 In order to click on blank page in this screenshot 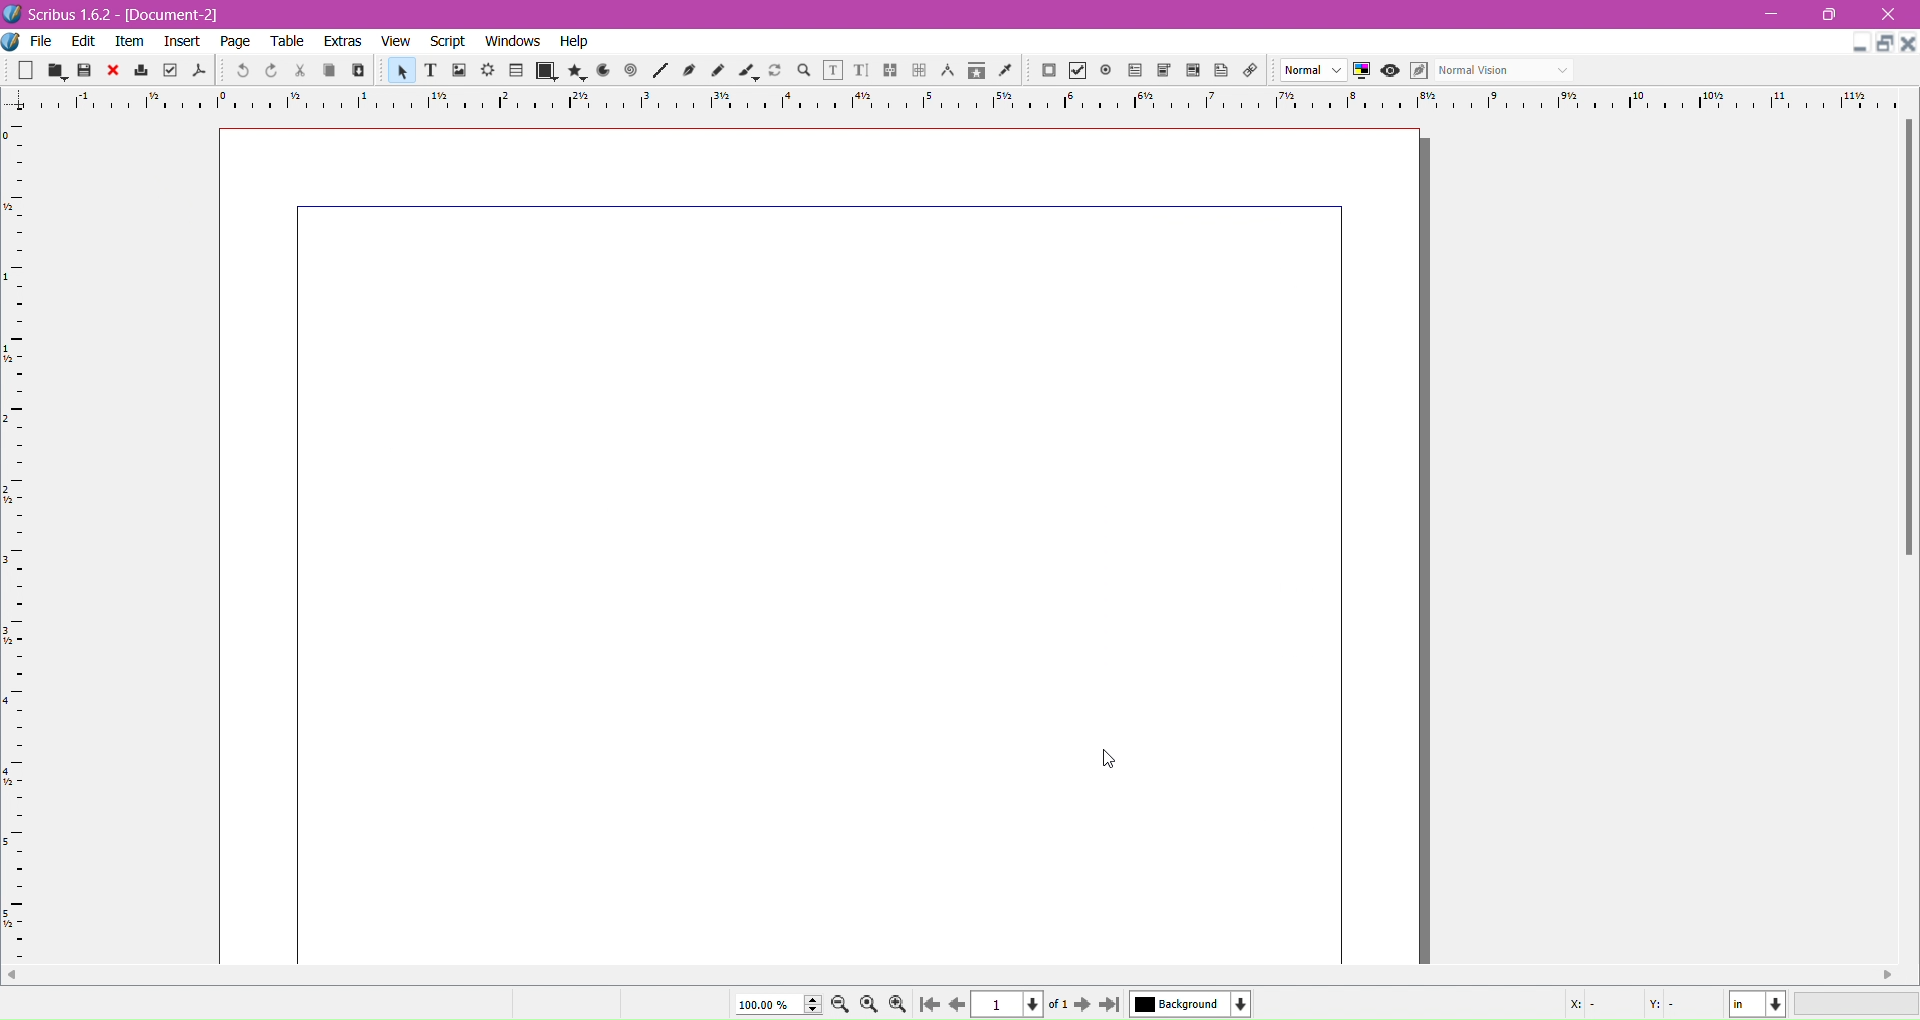, I will do `click(28, 68)`.